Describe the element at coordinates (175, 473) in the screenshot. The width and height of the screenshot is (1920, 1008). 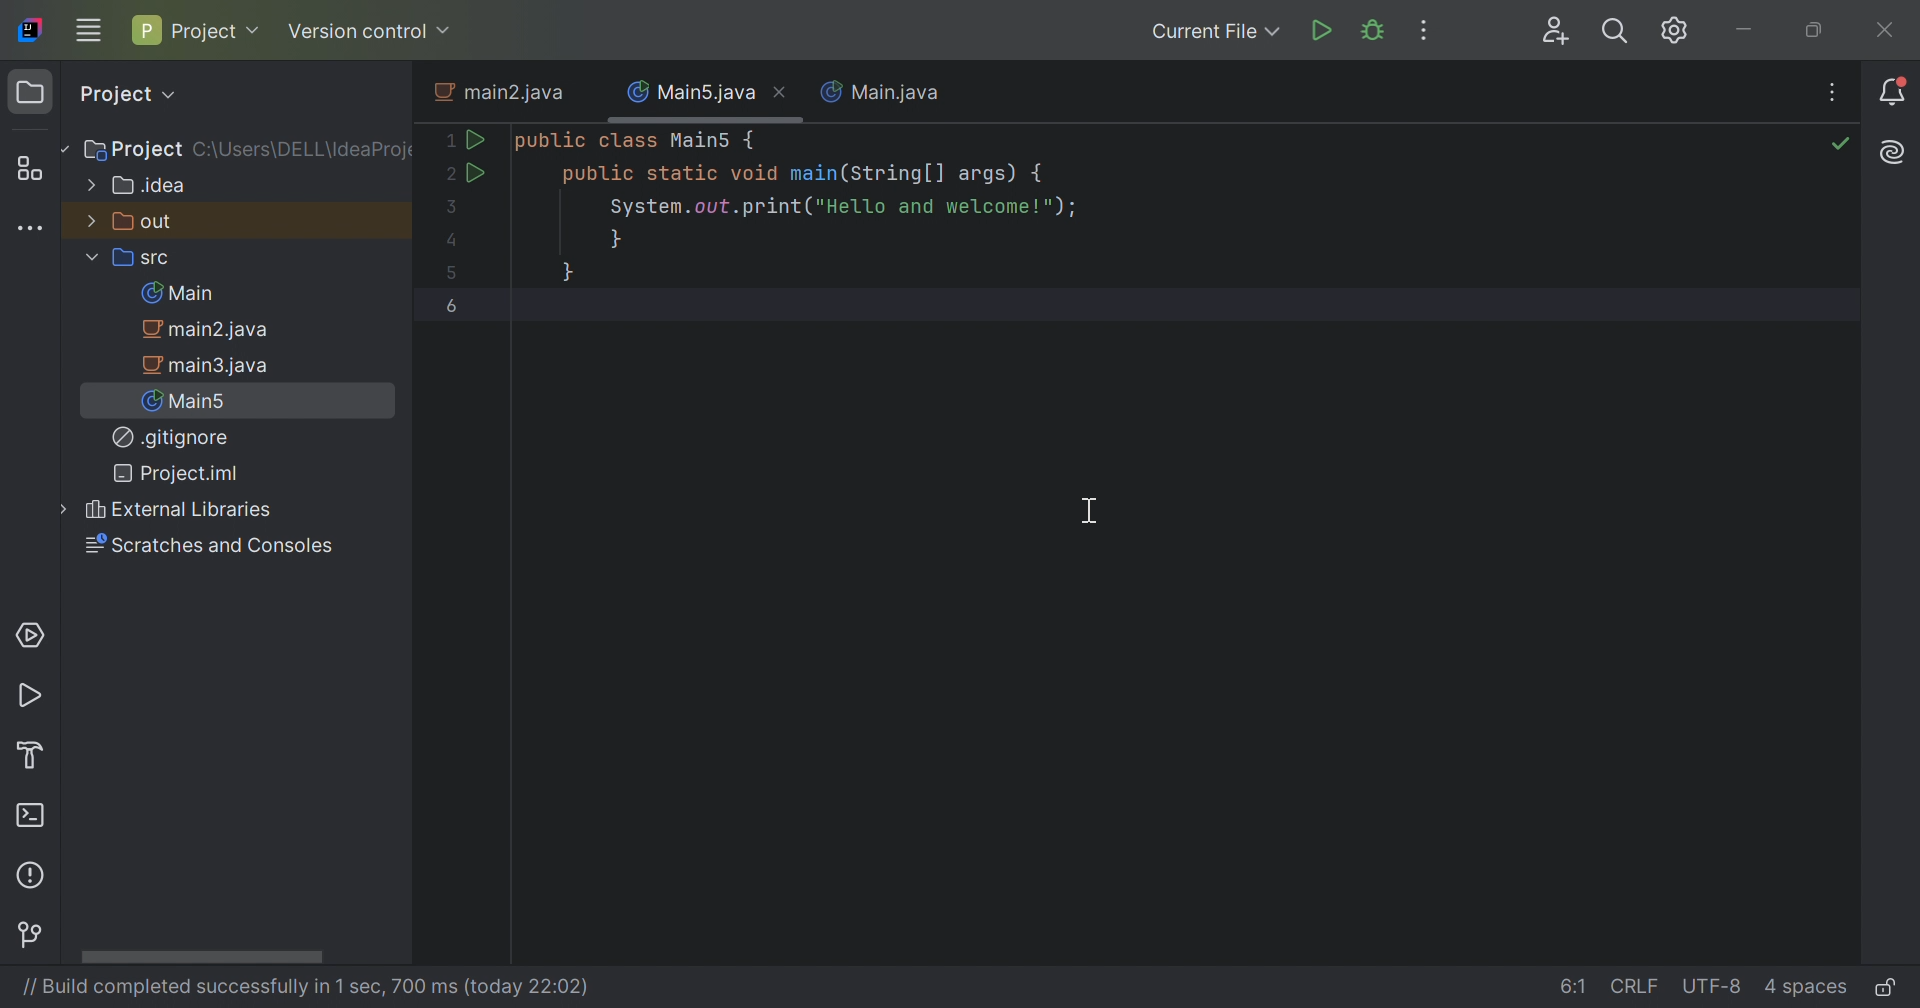
I see `Project.iml` at that location.